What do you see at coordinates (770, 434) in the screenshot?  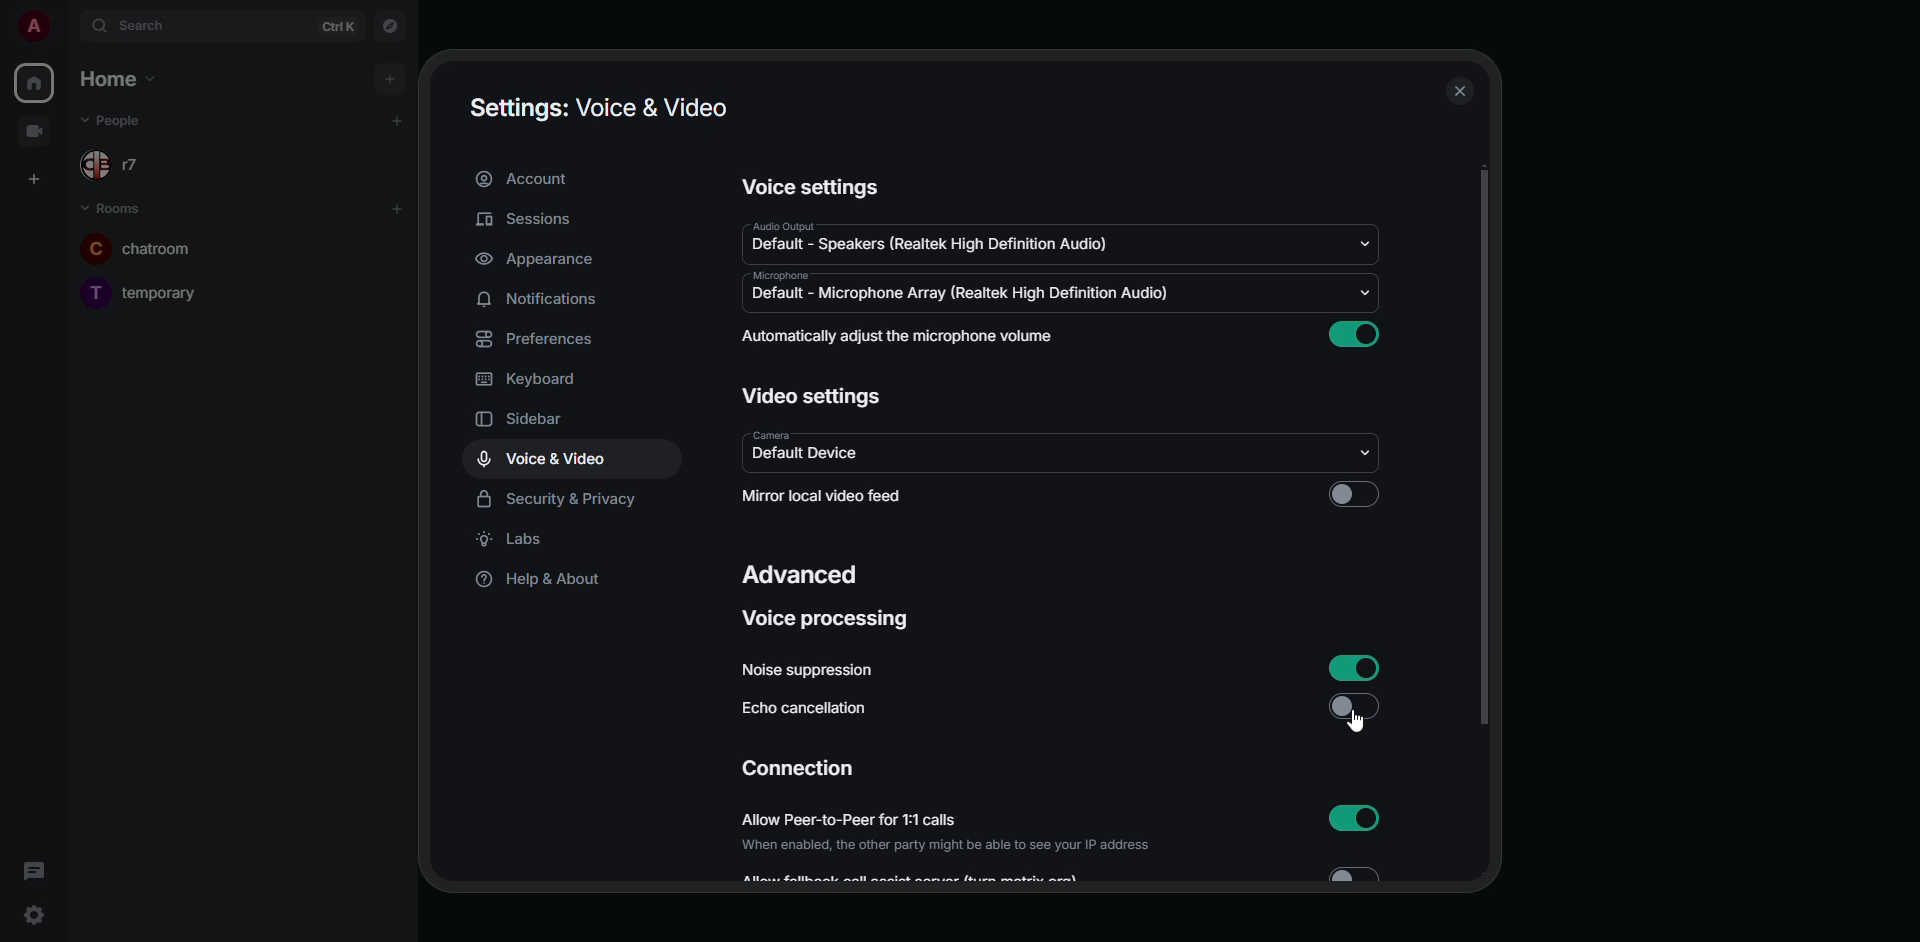 I see `camera` at bounding box center [770, 434].